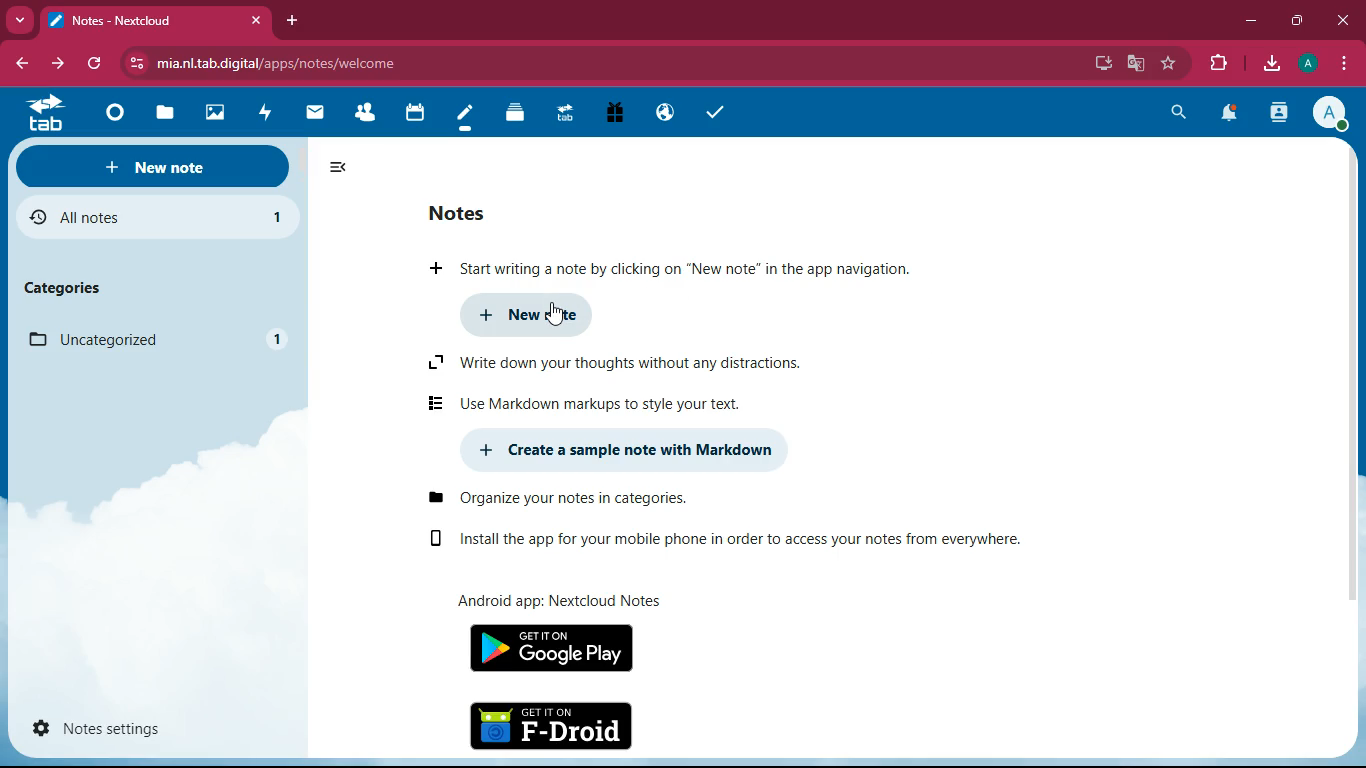 This screenshot has height=768, width=1366. I want to click on friends, so click(368, 112).